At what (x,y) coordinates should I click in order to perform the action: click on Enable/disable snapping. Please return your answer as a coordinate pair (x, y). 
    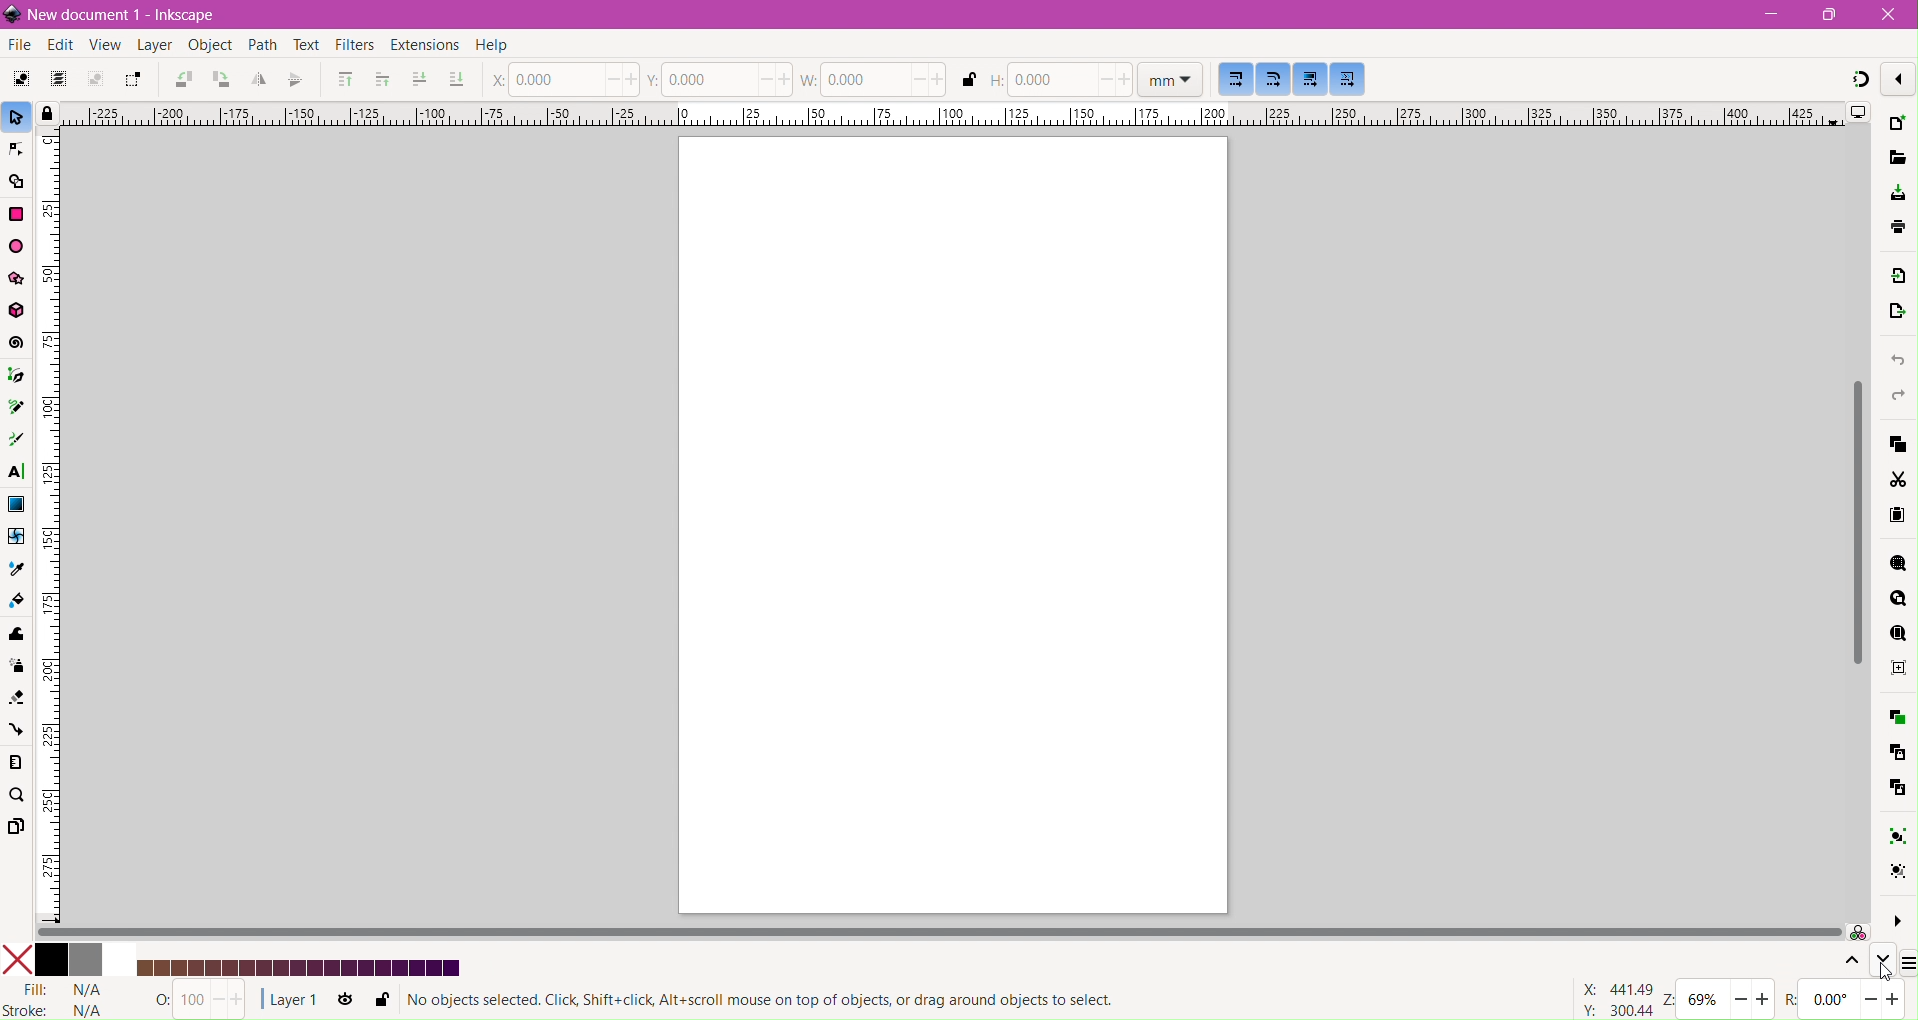
    Looking at the image, I should click on (1899, 78).